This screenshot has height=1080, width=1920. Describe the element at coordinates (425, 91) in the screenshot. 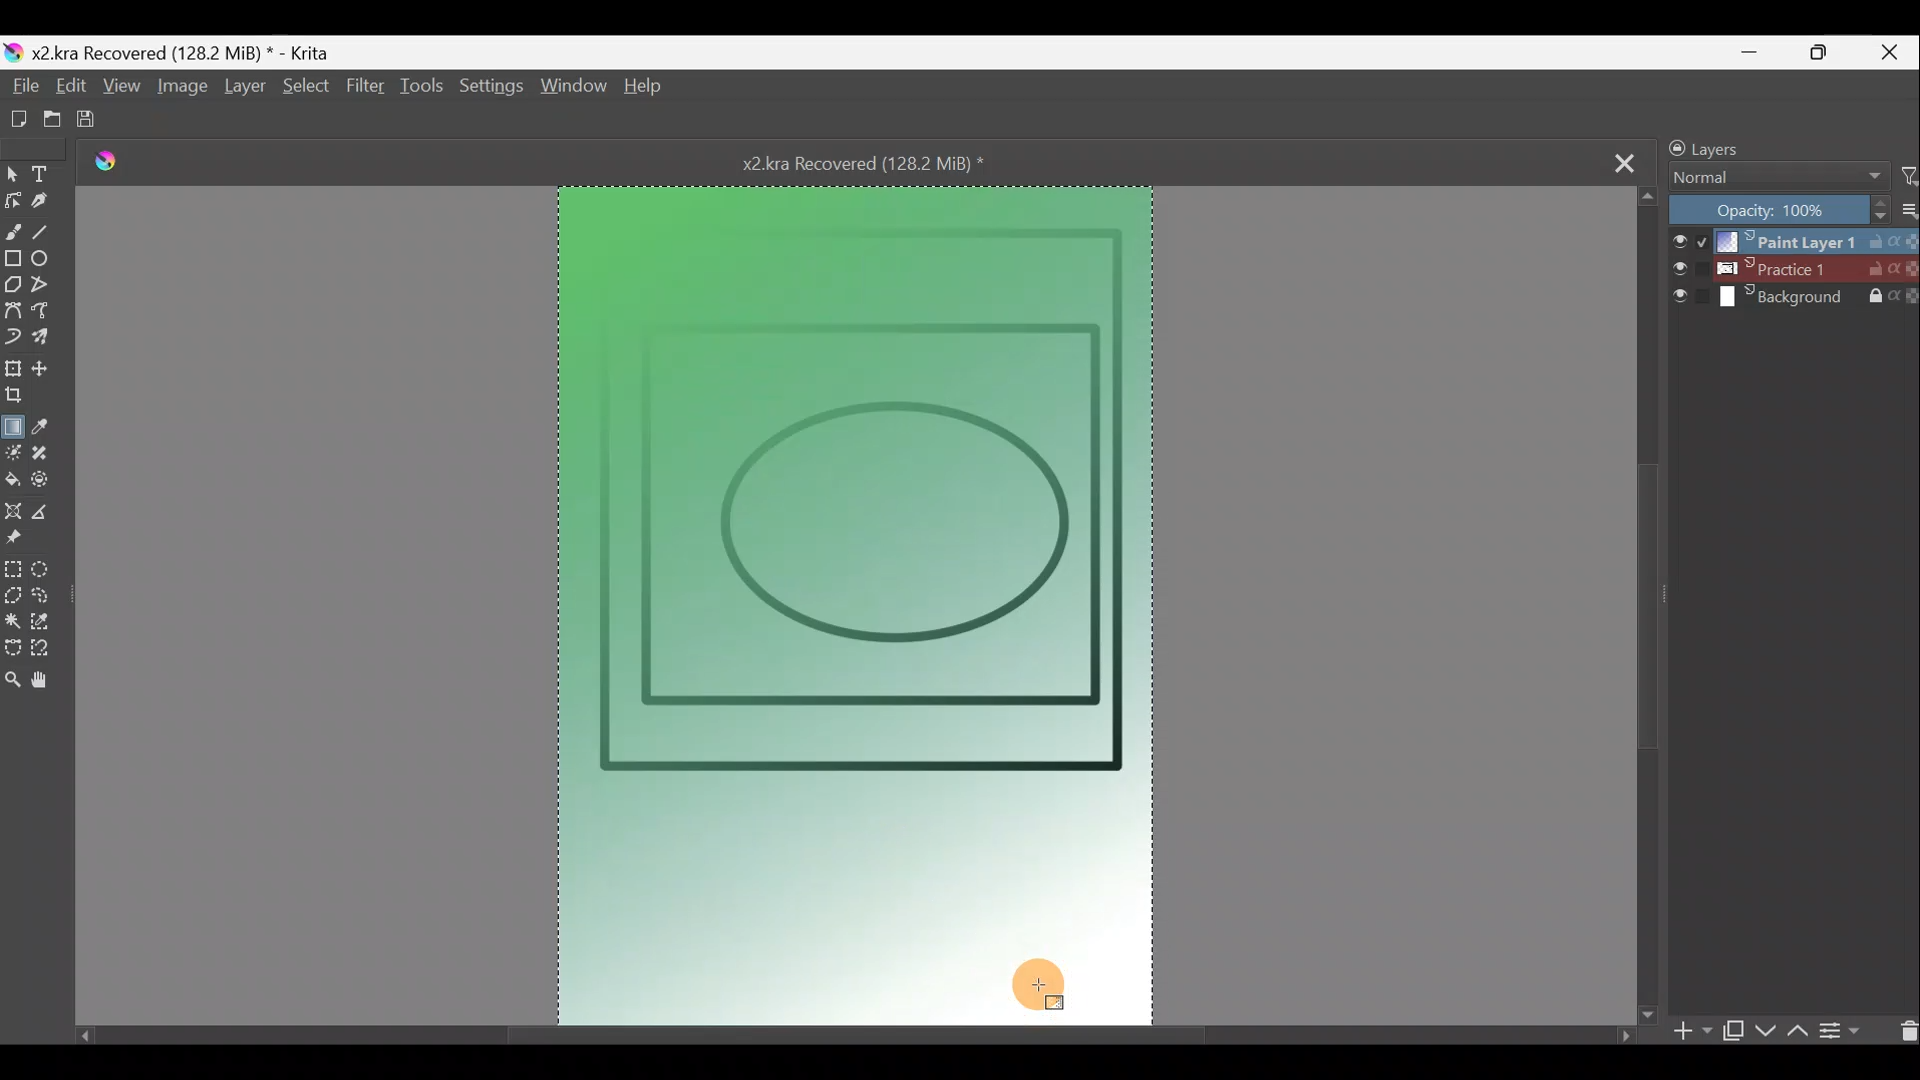

I see `Tools` at that location.